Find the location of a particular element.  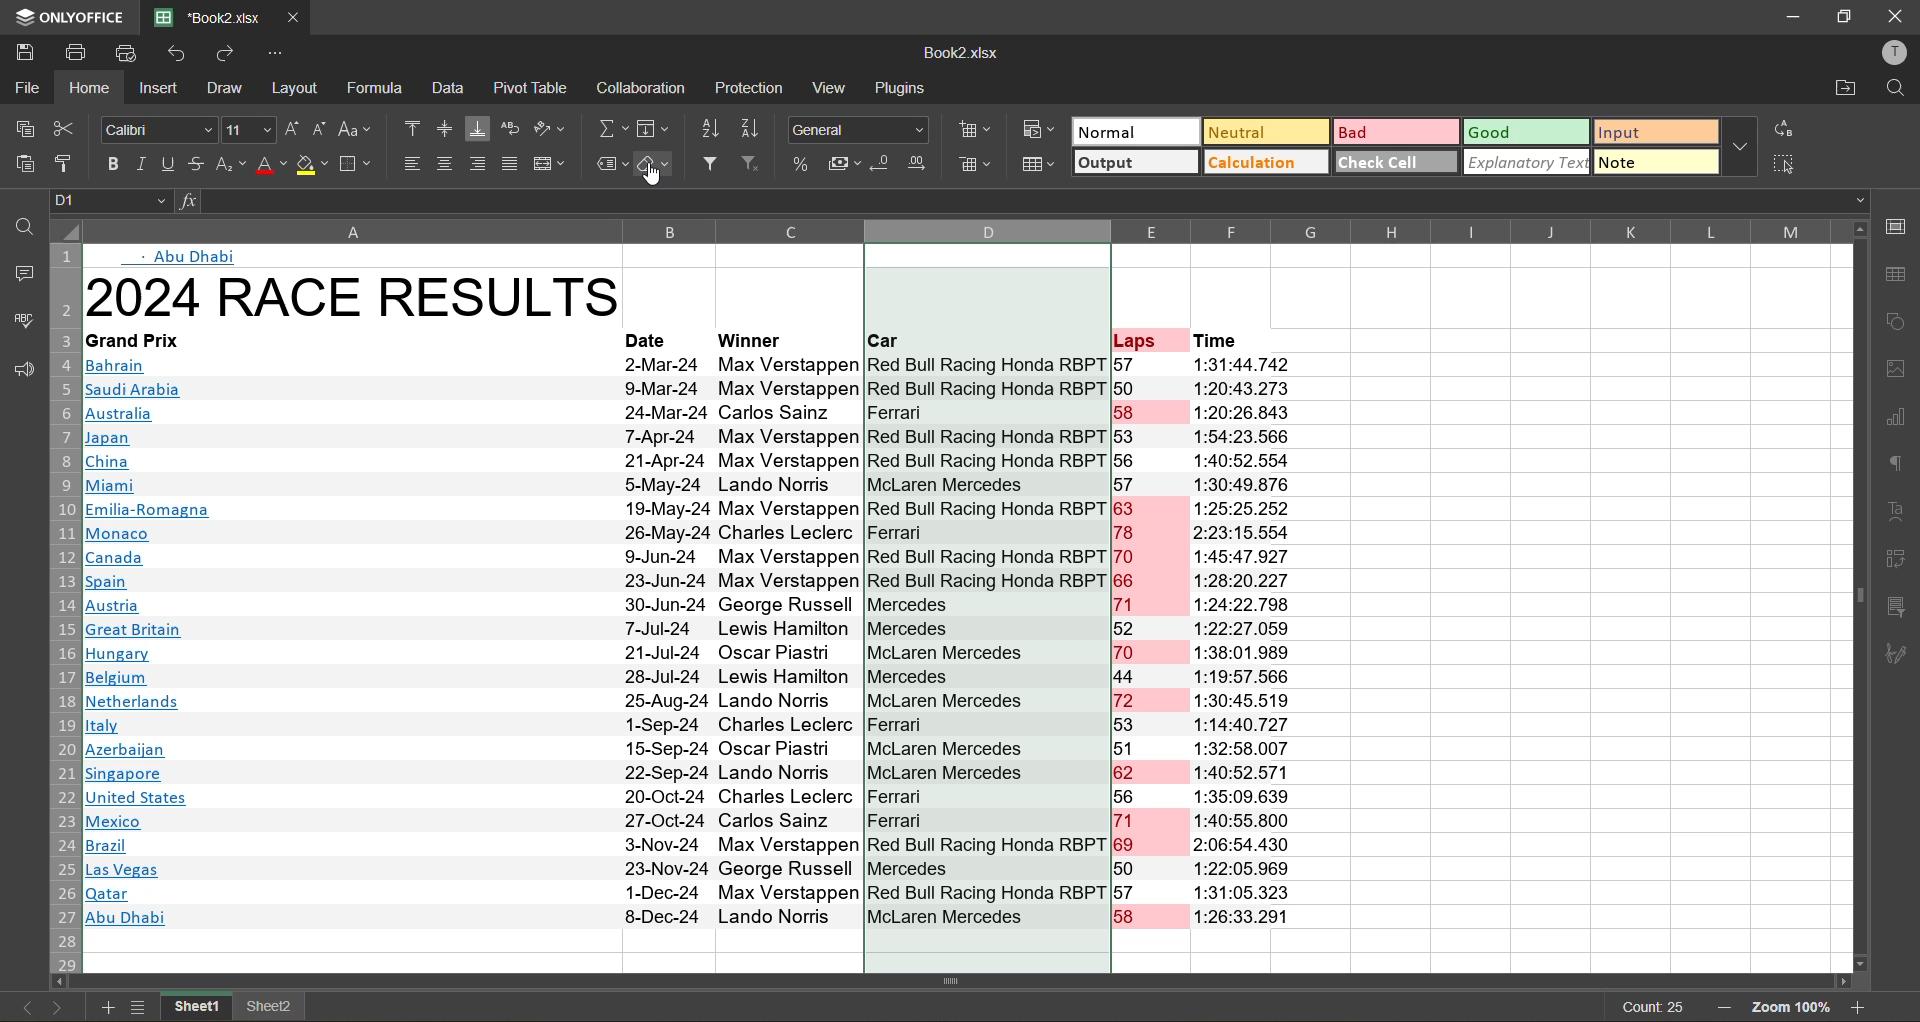

spellcheck is located at coordinates (23, 320).